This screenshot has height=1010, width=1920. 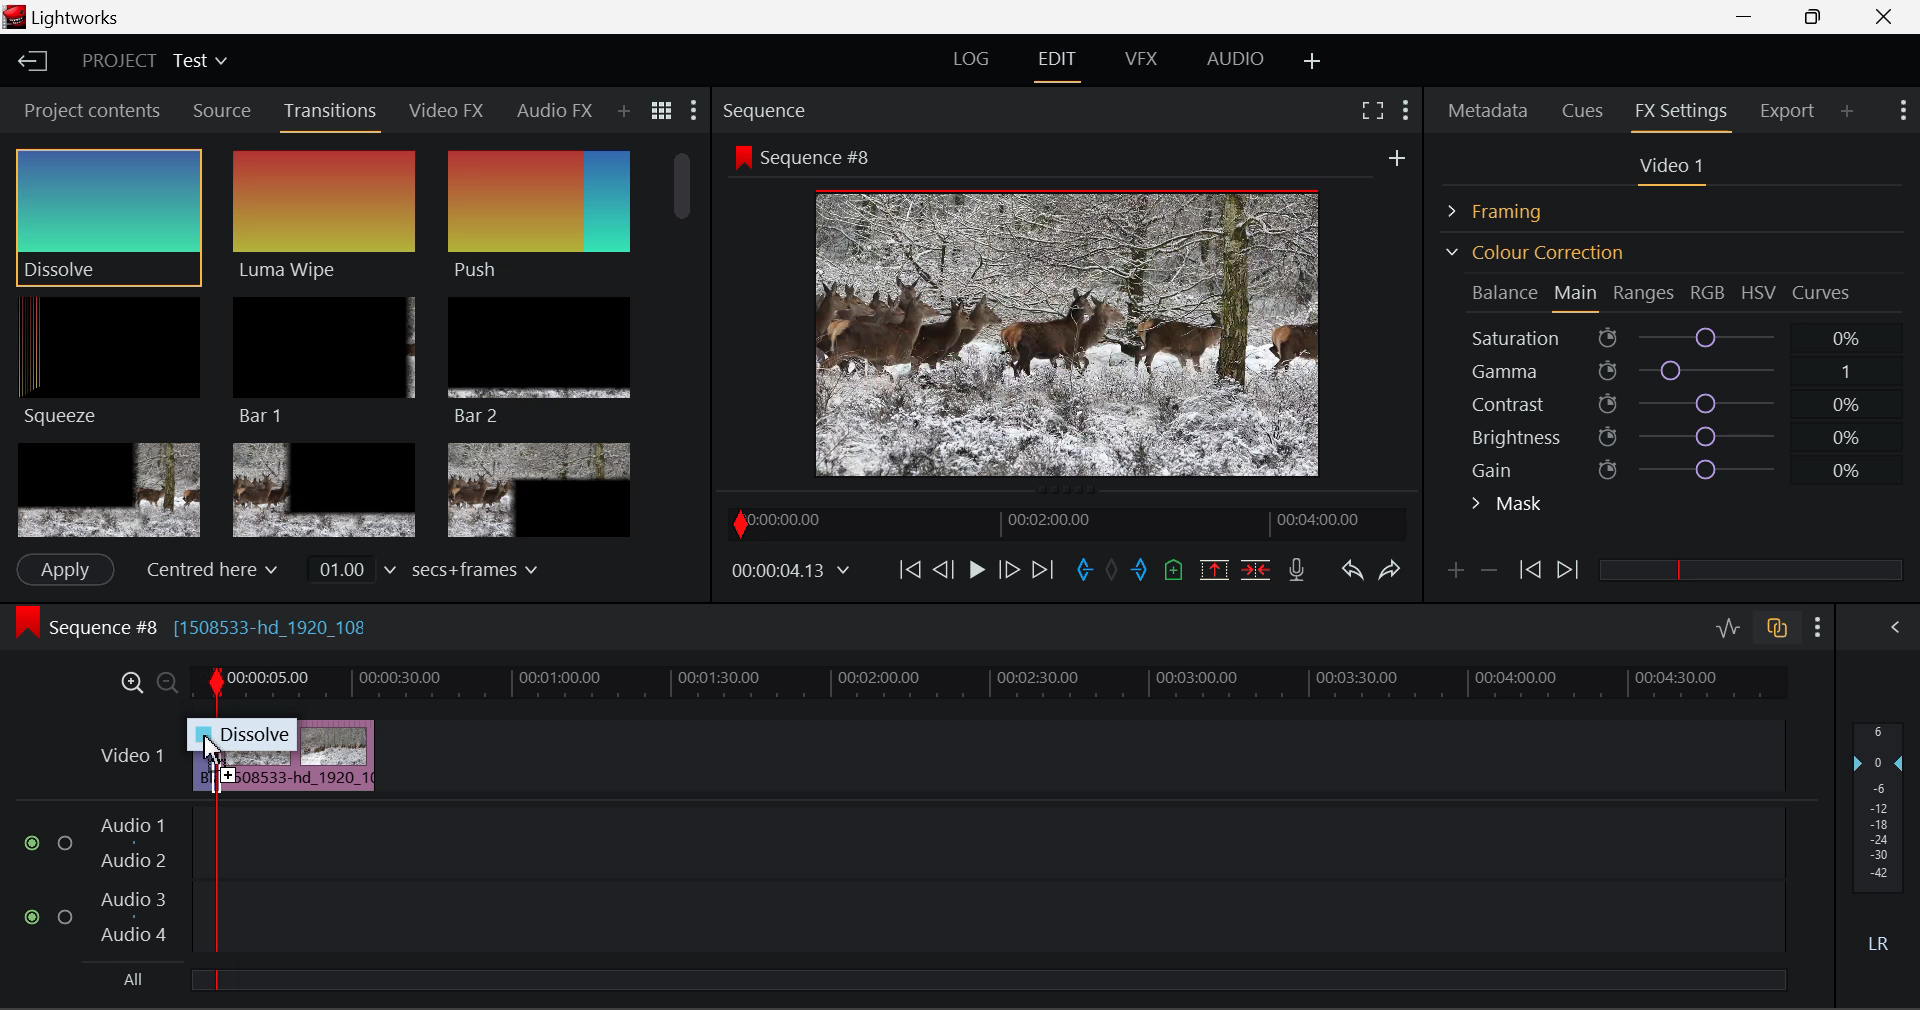 I want to click on Timeline Zoom In, so click(x=128, y=682).